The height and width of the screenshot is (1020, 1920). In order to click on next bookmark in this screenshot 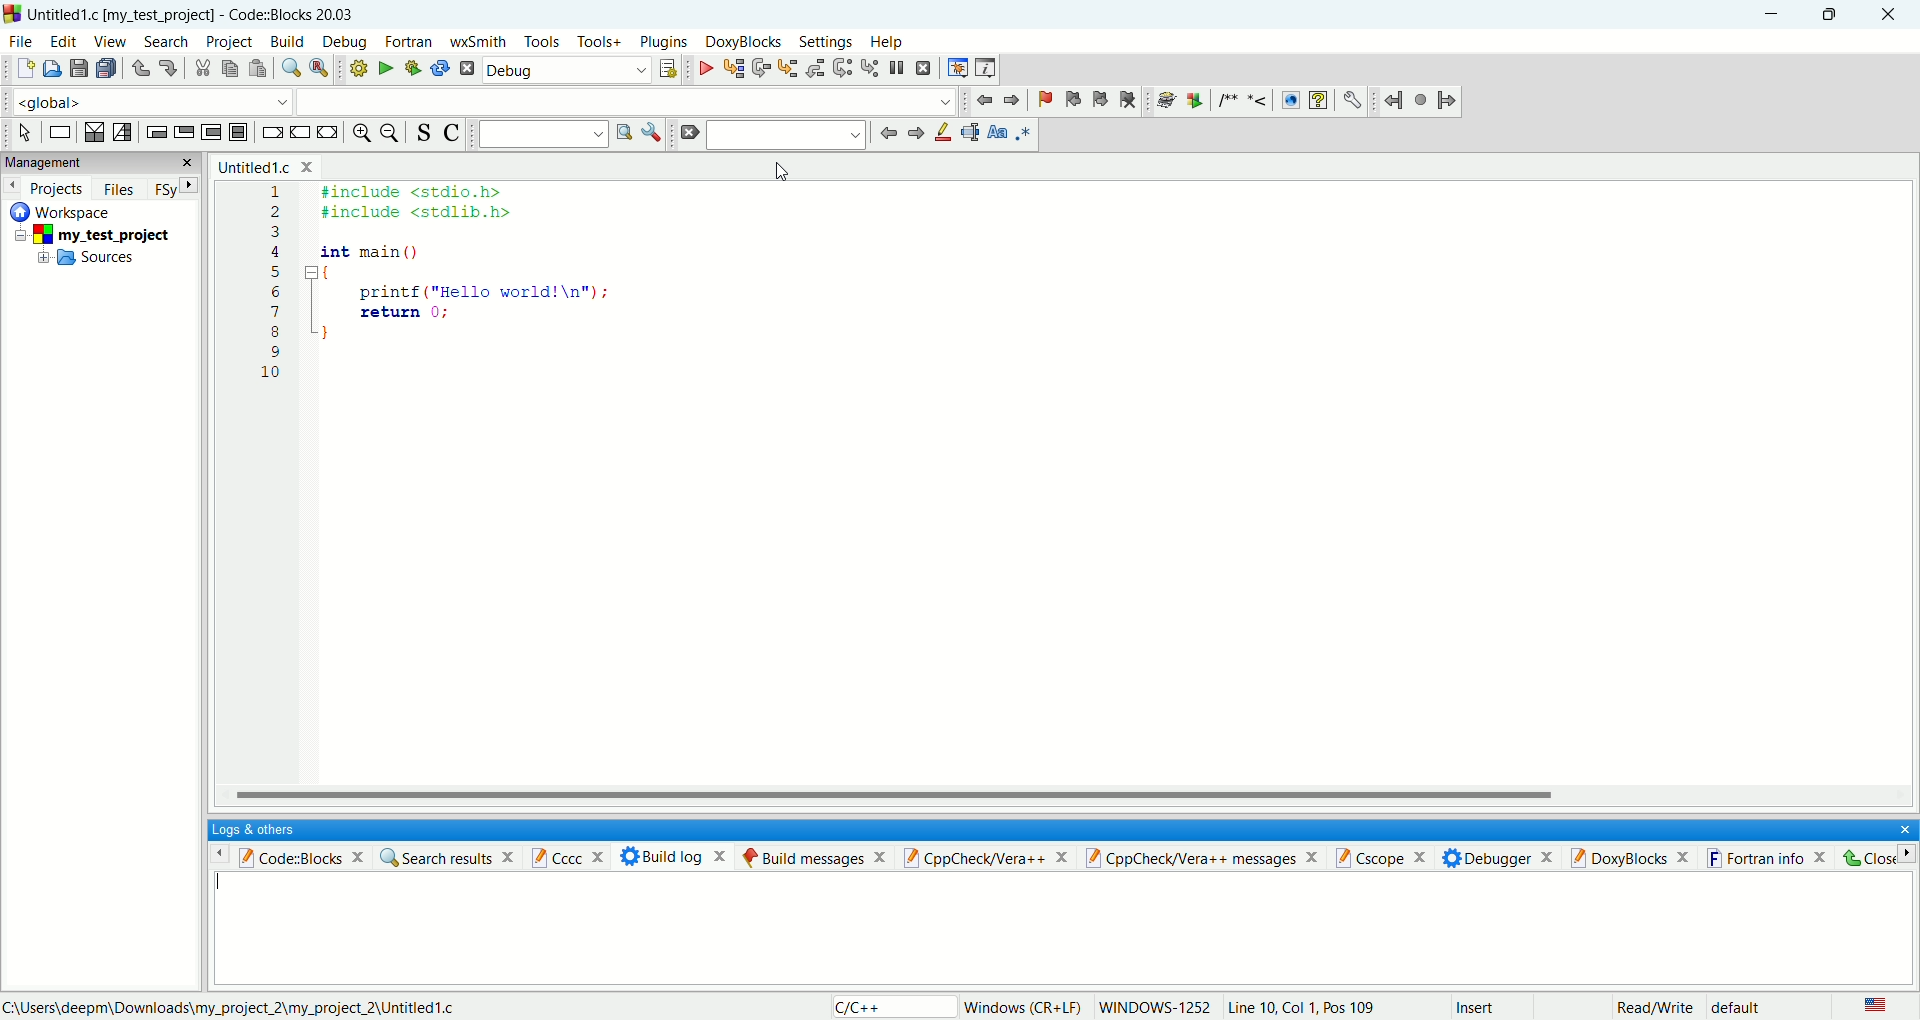, I will do `click(1097, 103)`.